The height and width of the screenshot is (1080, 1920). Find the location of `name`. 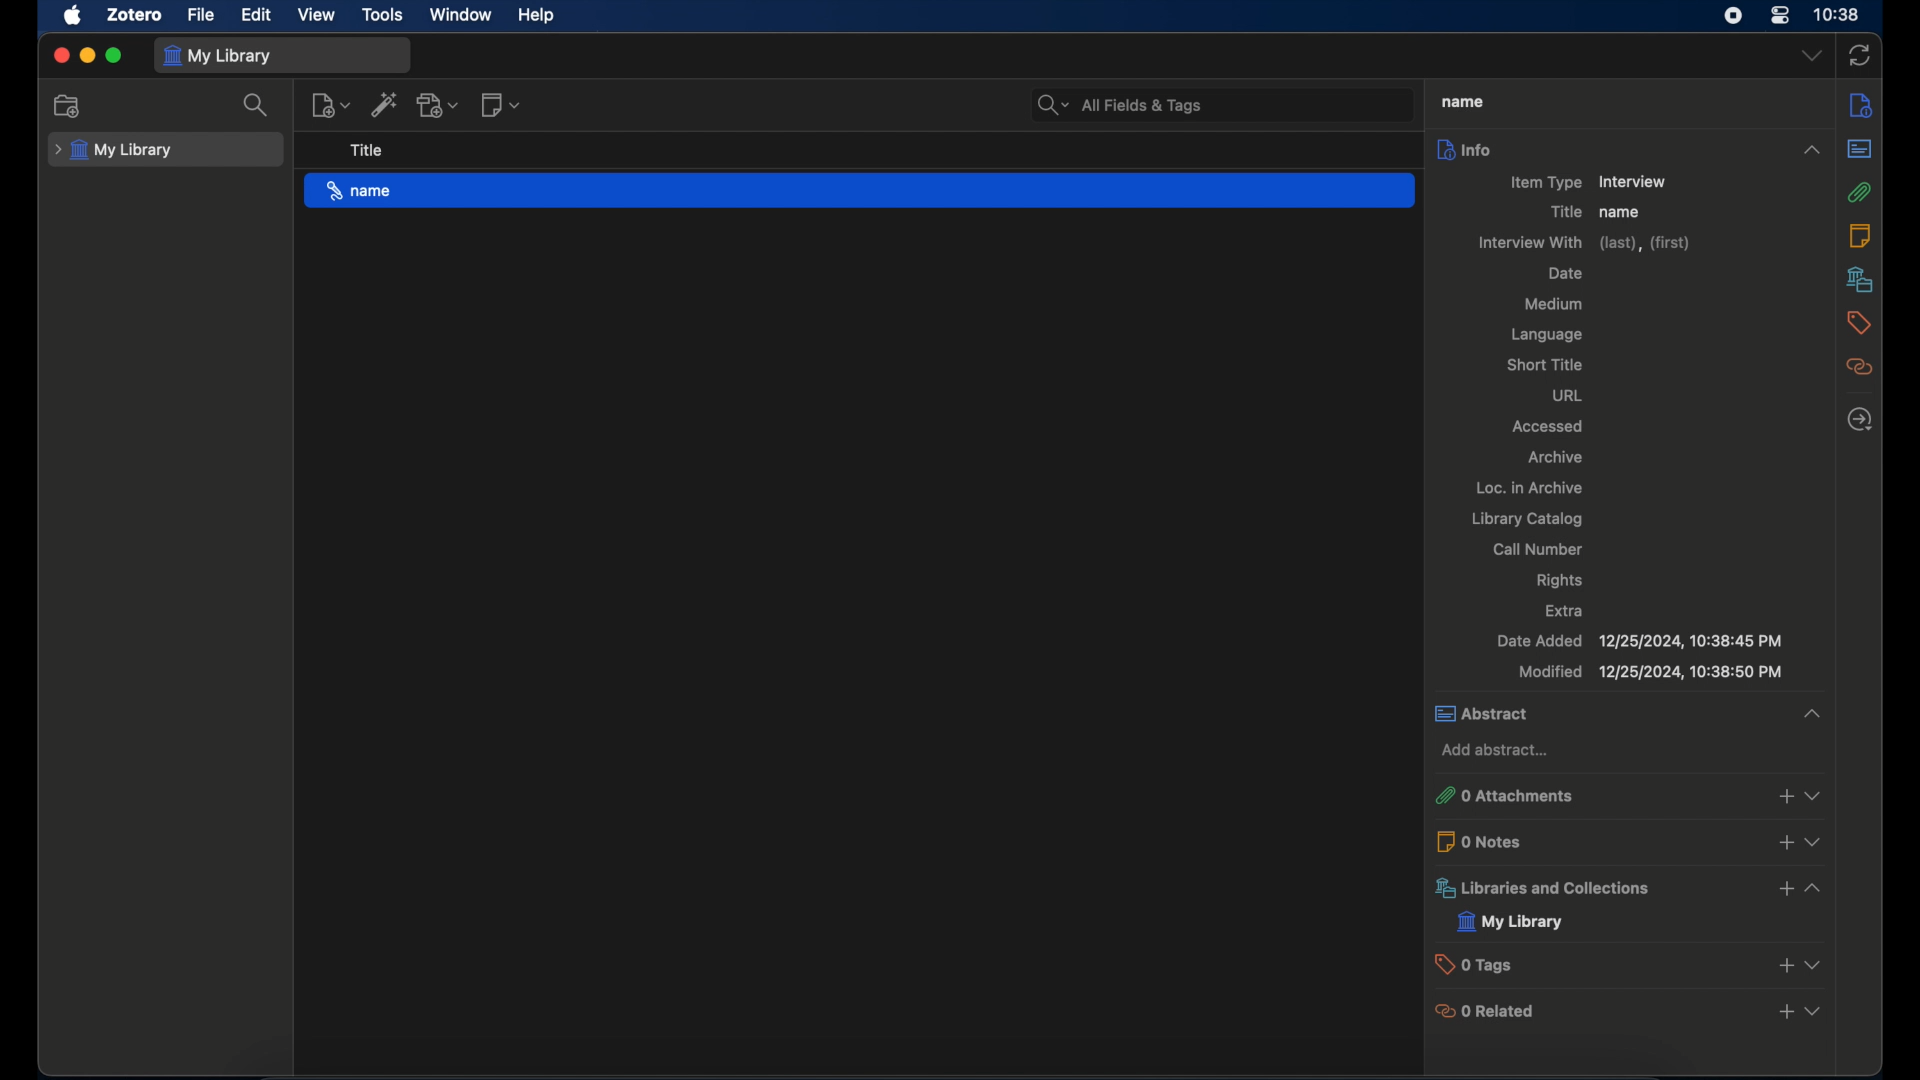

name is located at coordinates (860, 191).